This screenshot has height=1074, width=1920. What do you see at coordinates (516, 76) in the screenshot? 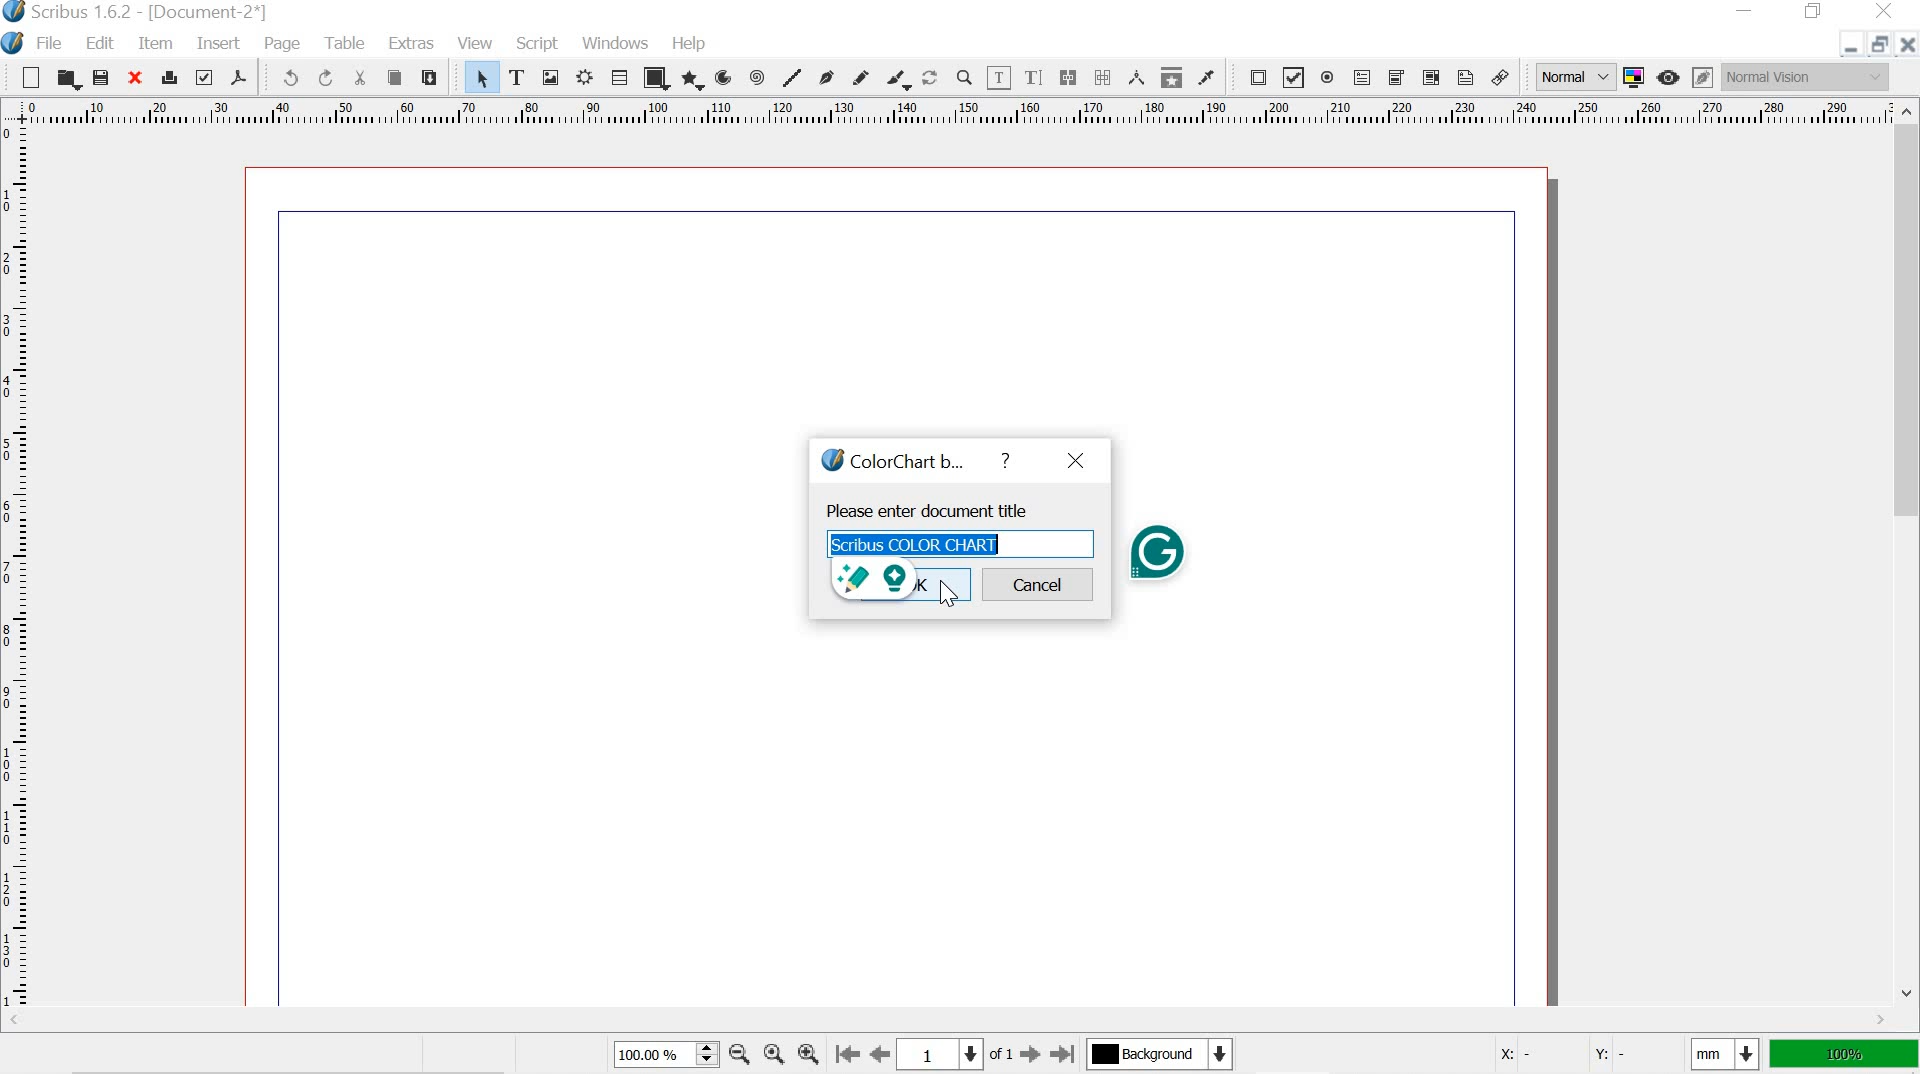
I see `text frame` at bounding box center [516, 76].